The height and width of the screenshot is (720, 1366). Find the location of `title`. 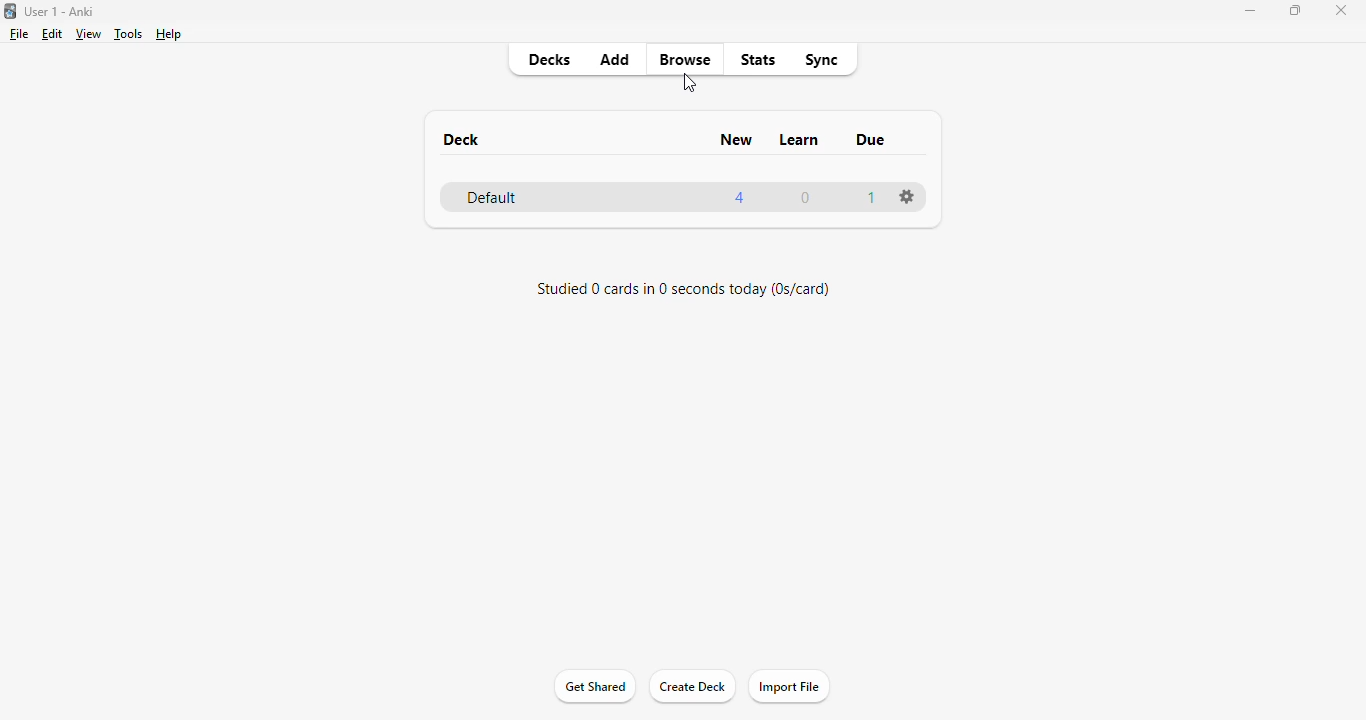

title is located at coordinates (58, 12).